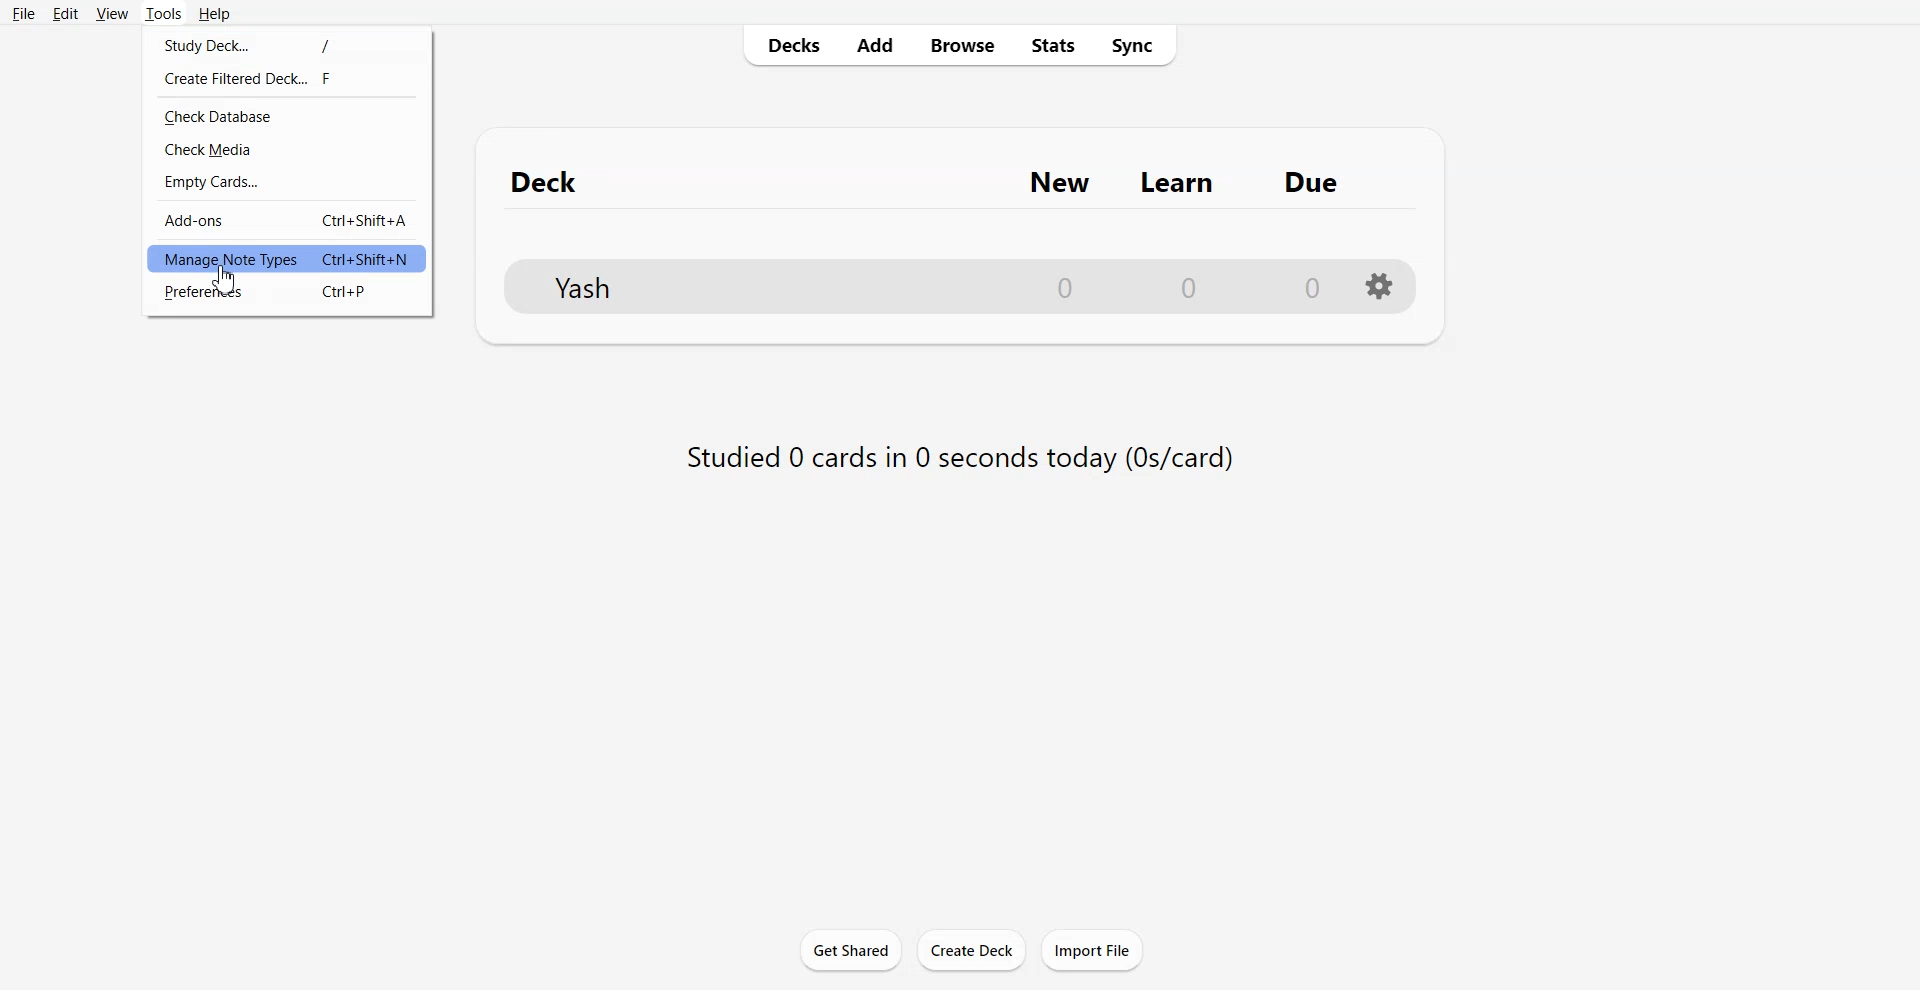 The image size is (1920, 990). What do you see at coordinates (213, 14) in the screenshot?
I see `Help` at bounding box center [213, 14].